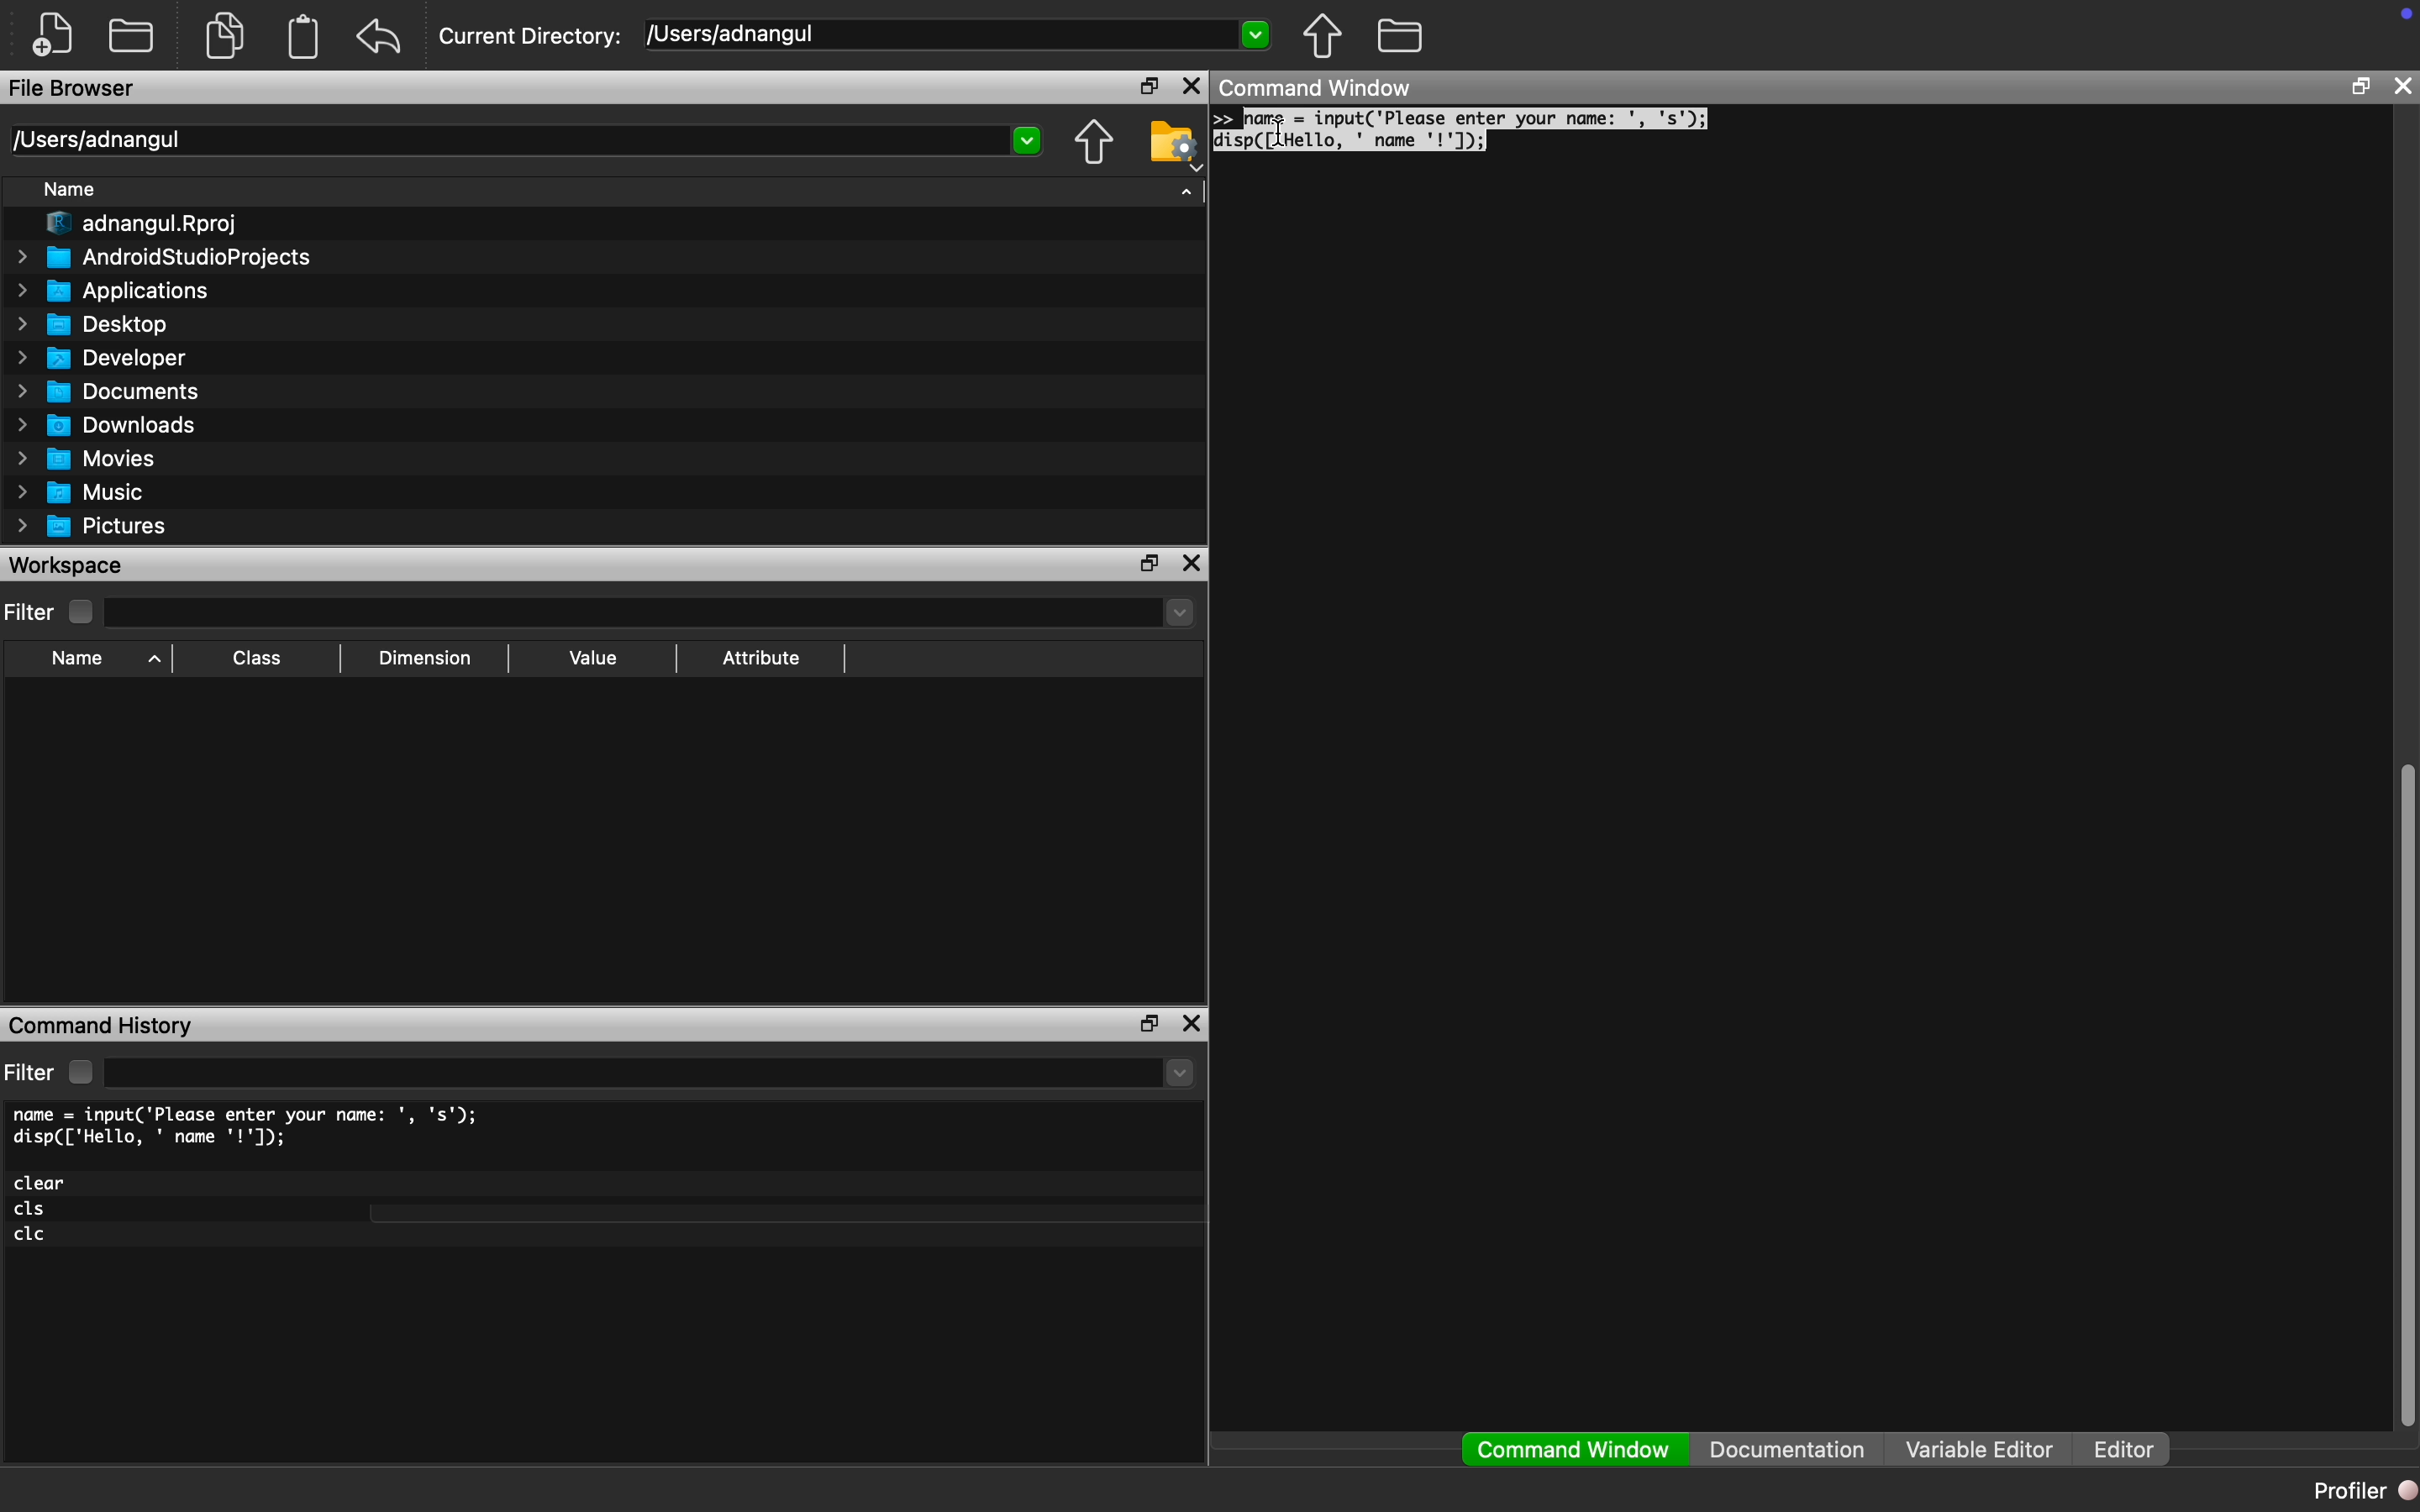  What do you see at coordinates (1149, 562) in the screenshot?
I see `maximize` at bounding box center [1149, 562].